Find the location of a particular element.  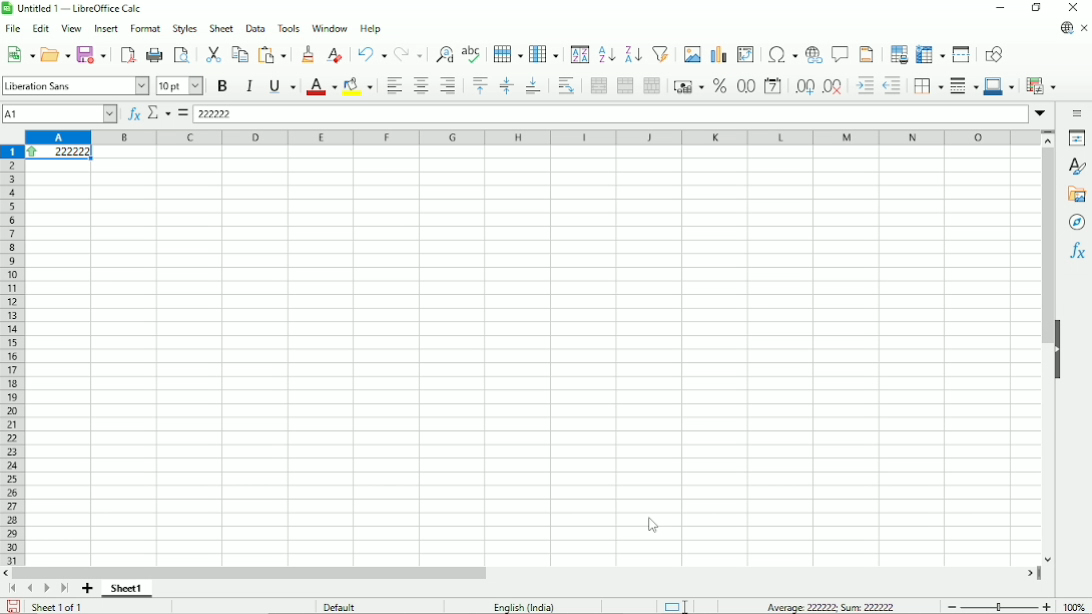

Vertical scrollbar is located at coordinates (1044, 246).